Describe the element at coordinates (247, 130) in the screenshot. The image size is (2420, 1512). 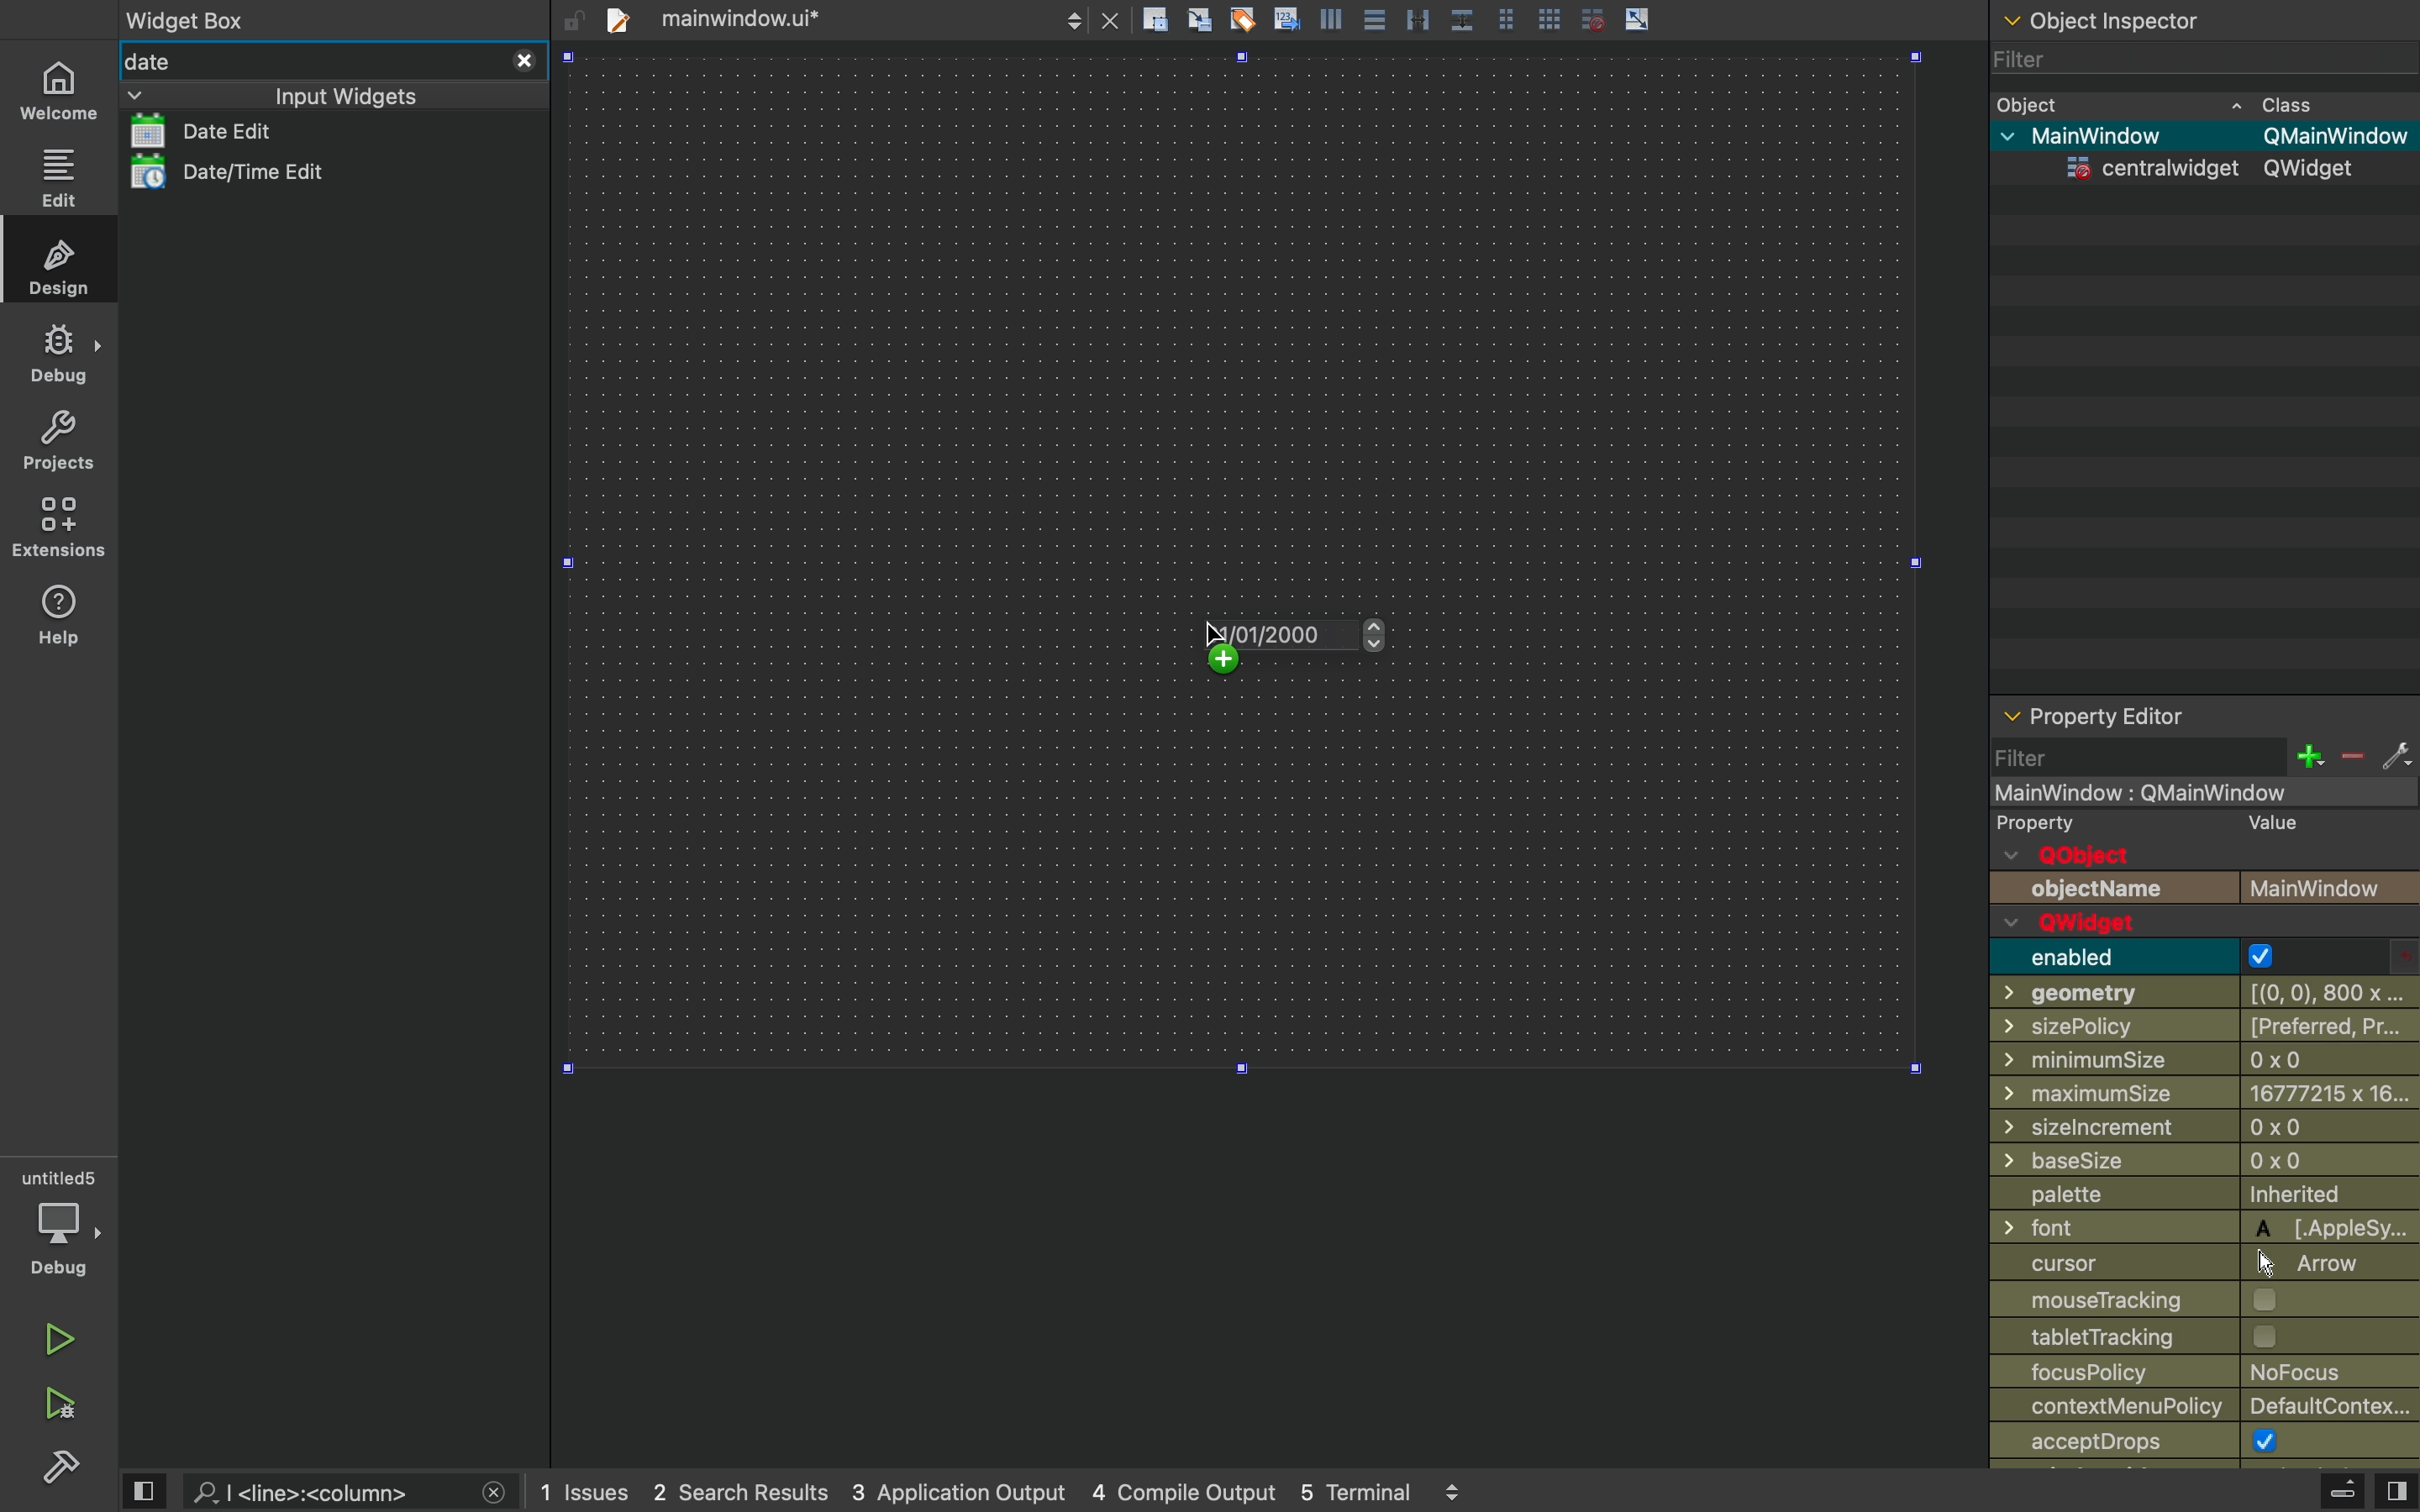
I see `date list` at that location.